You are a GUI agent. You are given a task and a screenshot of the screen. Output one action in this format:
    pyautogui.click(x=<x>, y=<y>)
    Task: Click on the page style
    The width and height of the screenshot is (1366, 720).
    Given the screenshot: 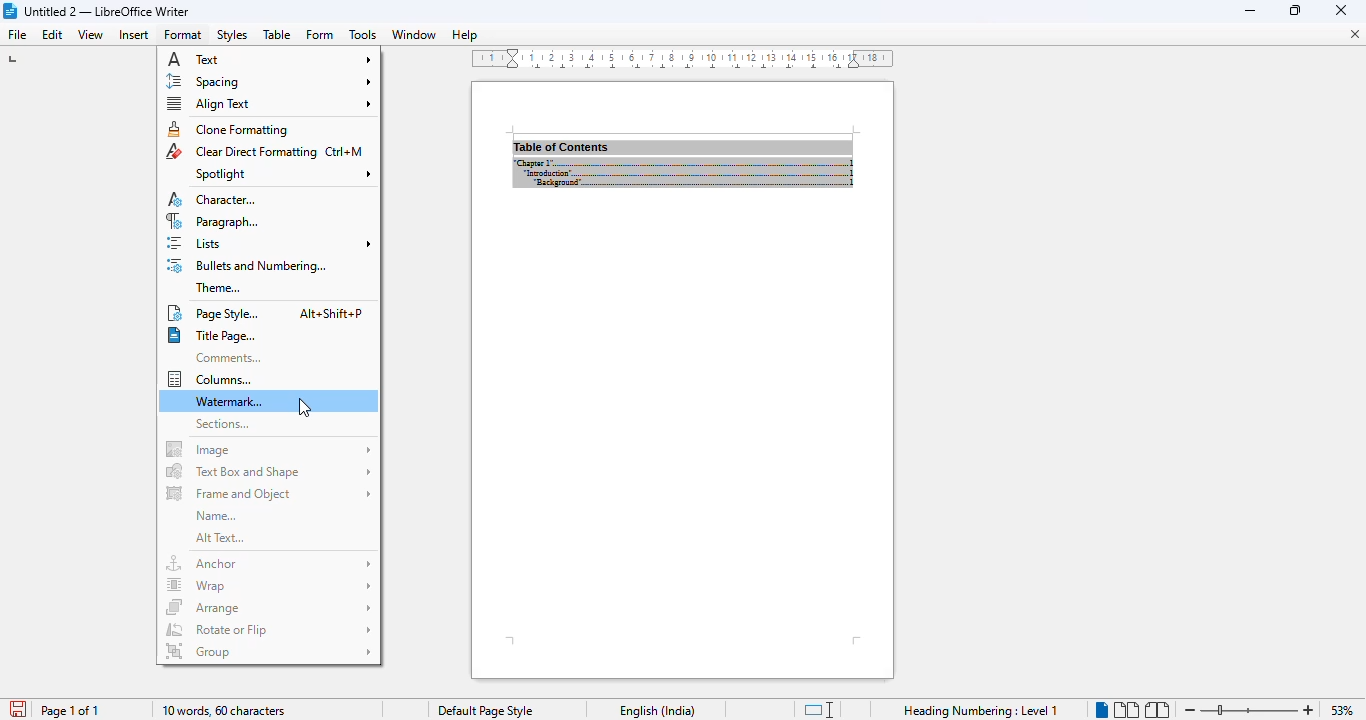 What is the action you would take?
    pyautogui.click(x=215, y=313)
    